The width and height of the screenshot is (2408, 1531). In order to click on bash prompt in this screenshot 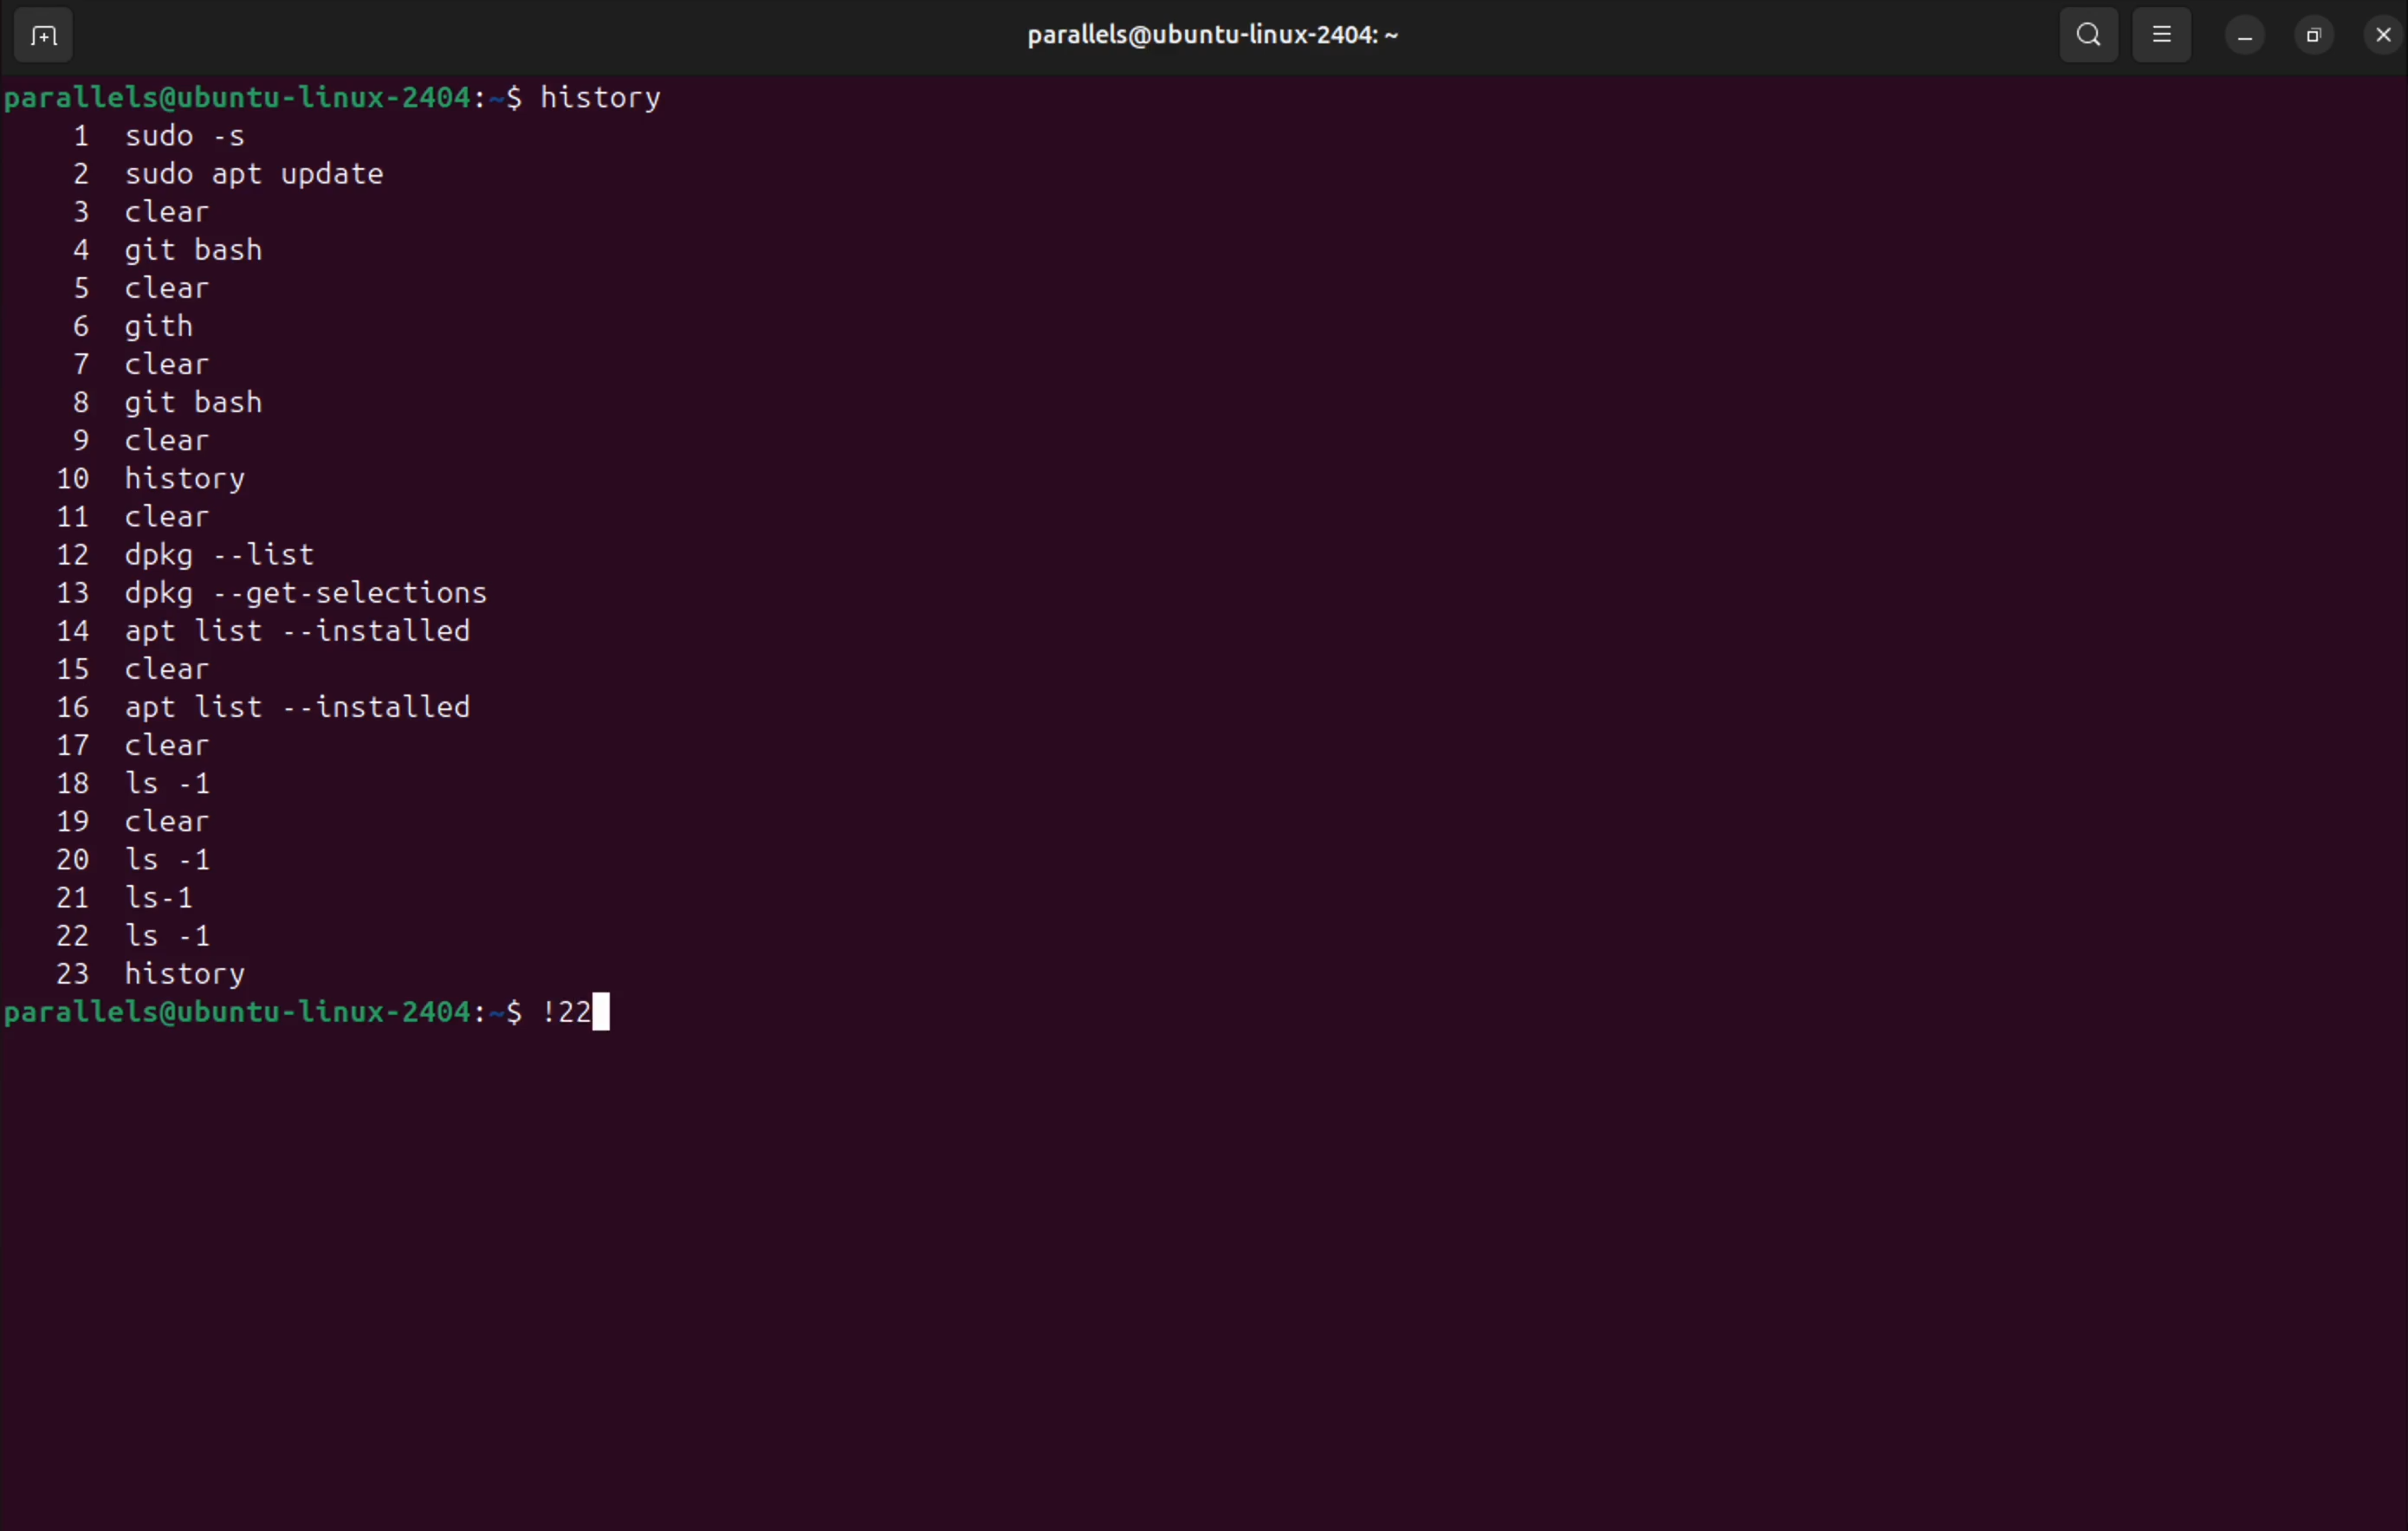, I will do `click(263, 1015)`.